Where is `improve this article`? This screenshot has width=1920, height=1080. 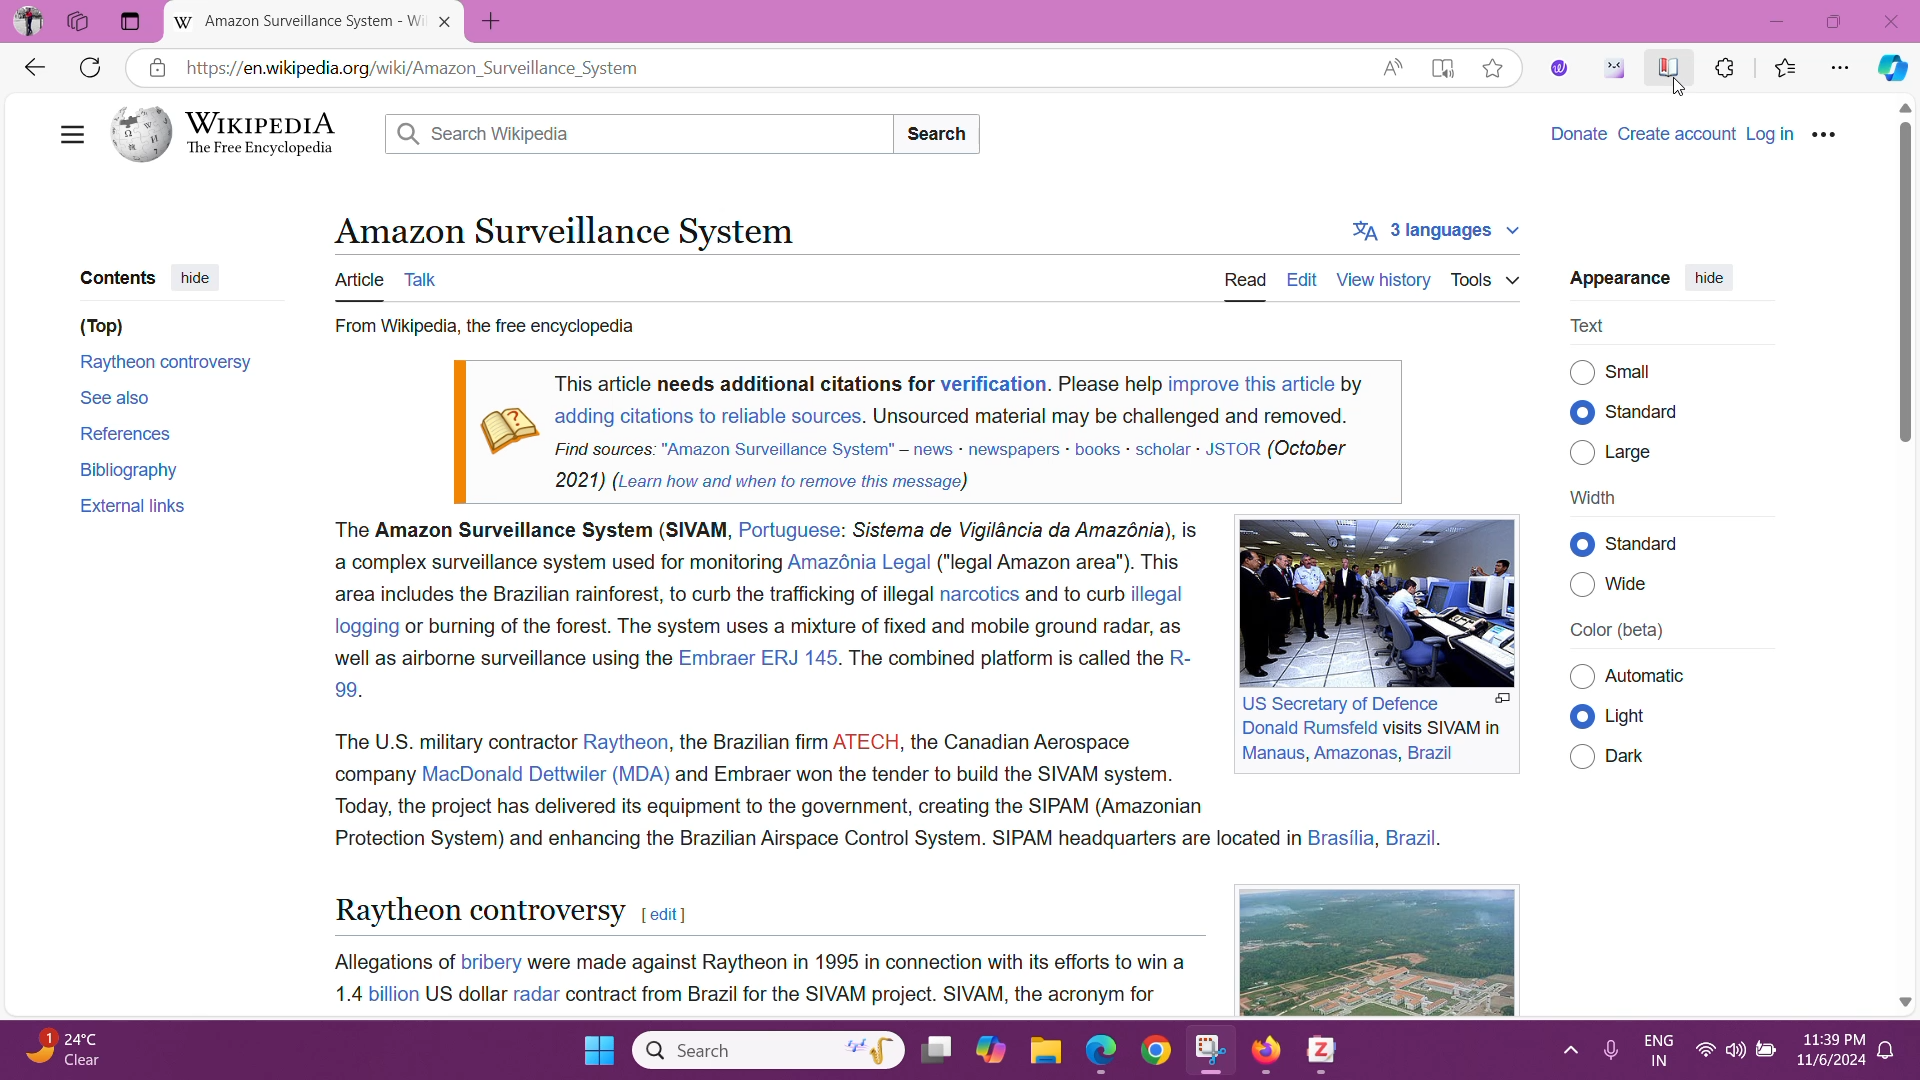 improve this article is located at coordinates (1251, 383).